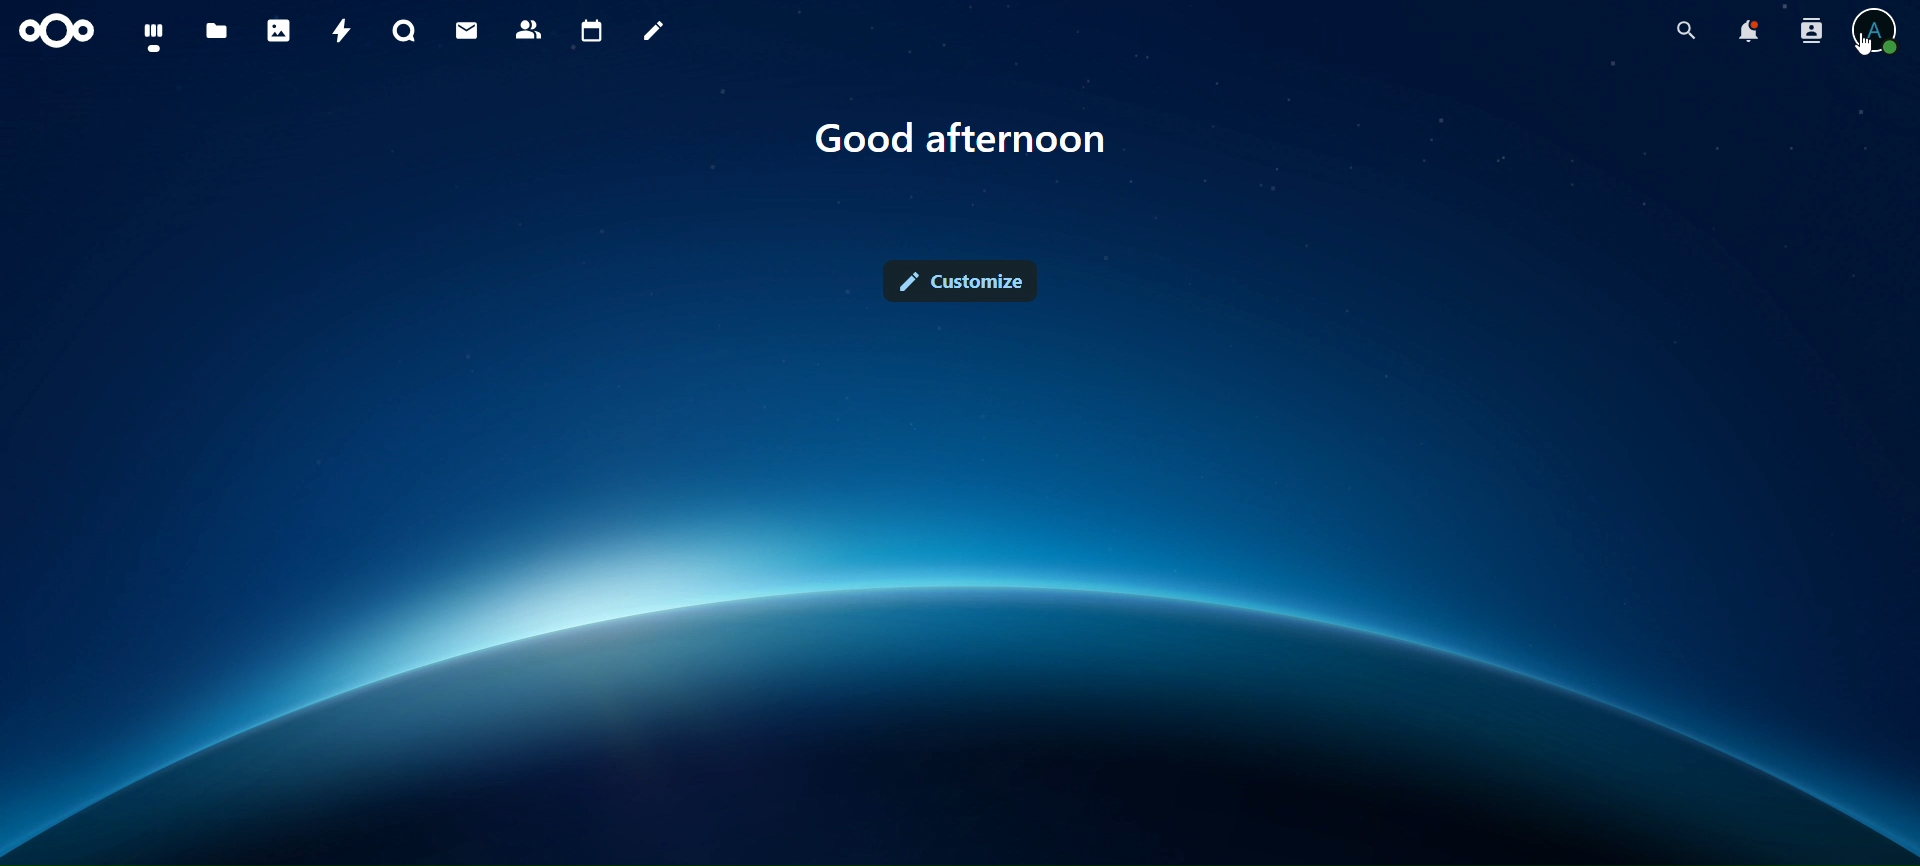 Image resolution: width=1920 pixels, height=866 pixels. Describe the element at coordinates (150, 35) in the screenshot. I see `dashboard` at that location.